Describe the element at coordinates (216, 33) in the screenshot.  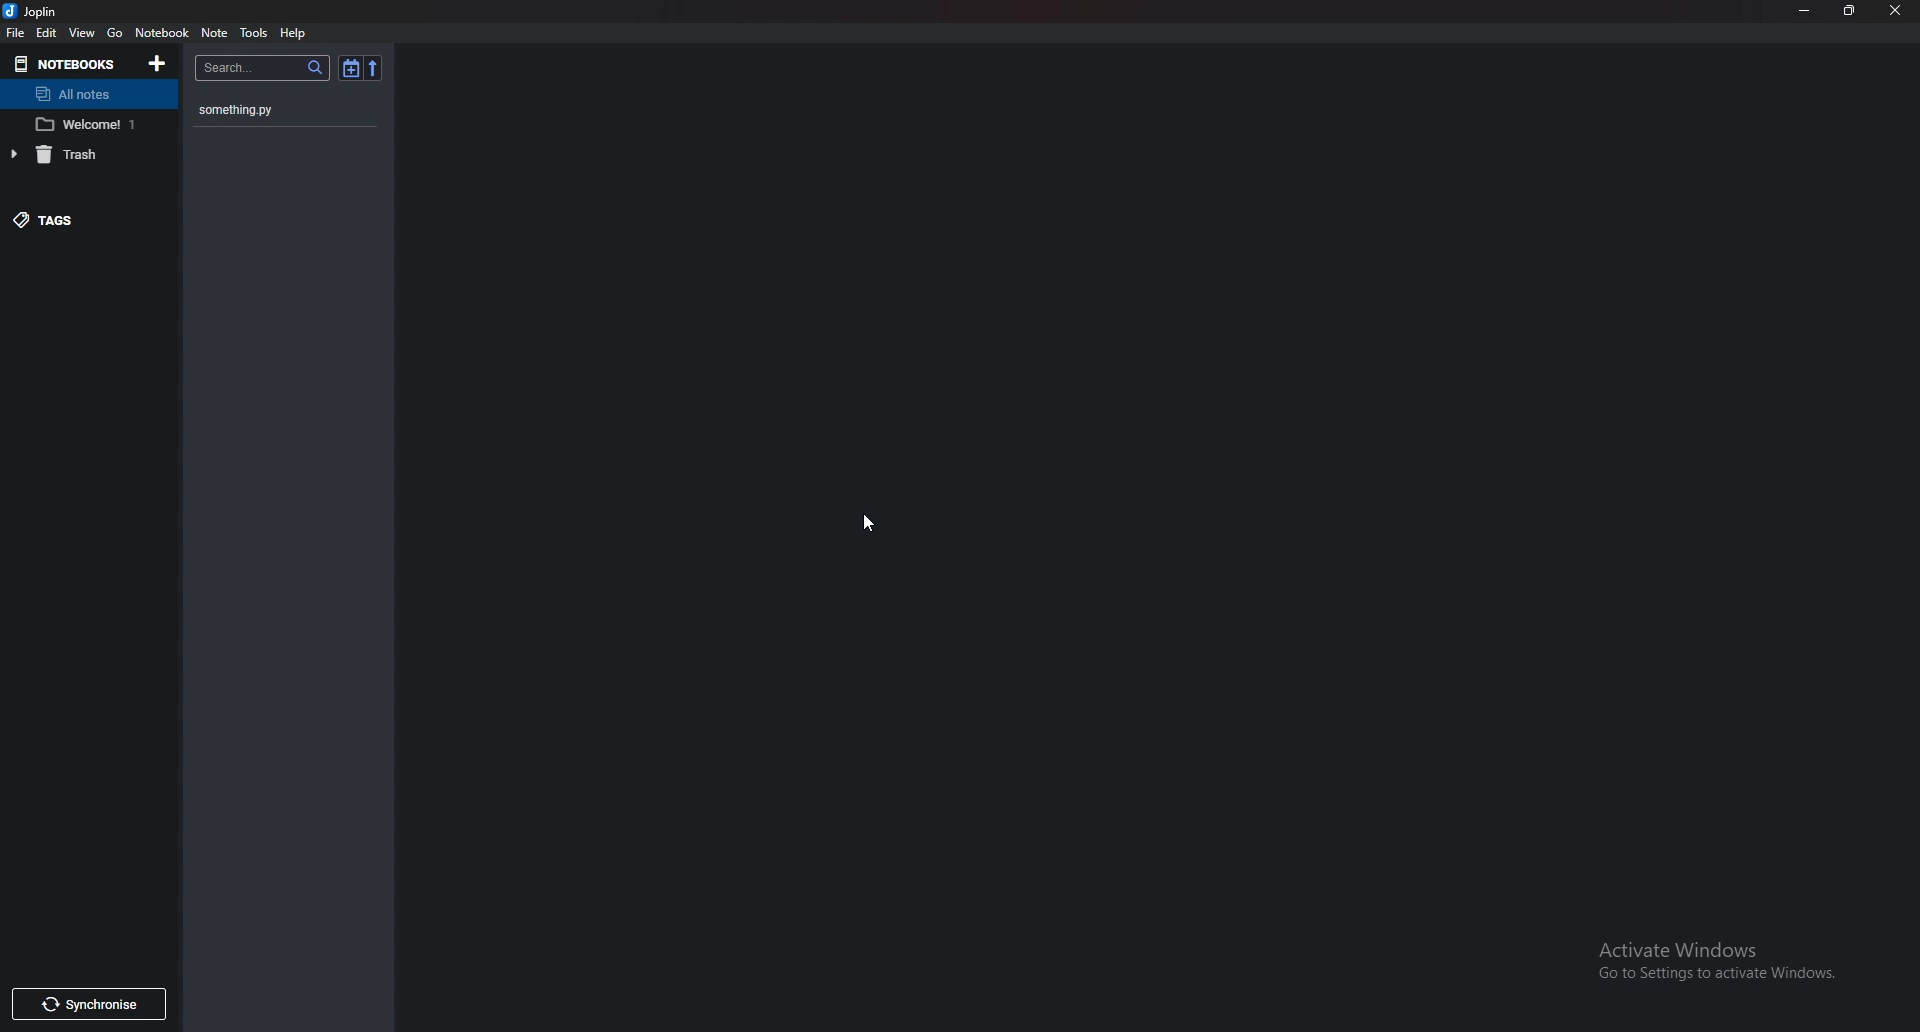
I see `note` at that location.